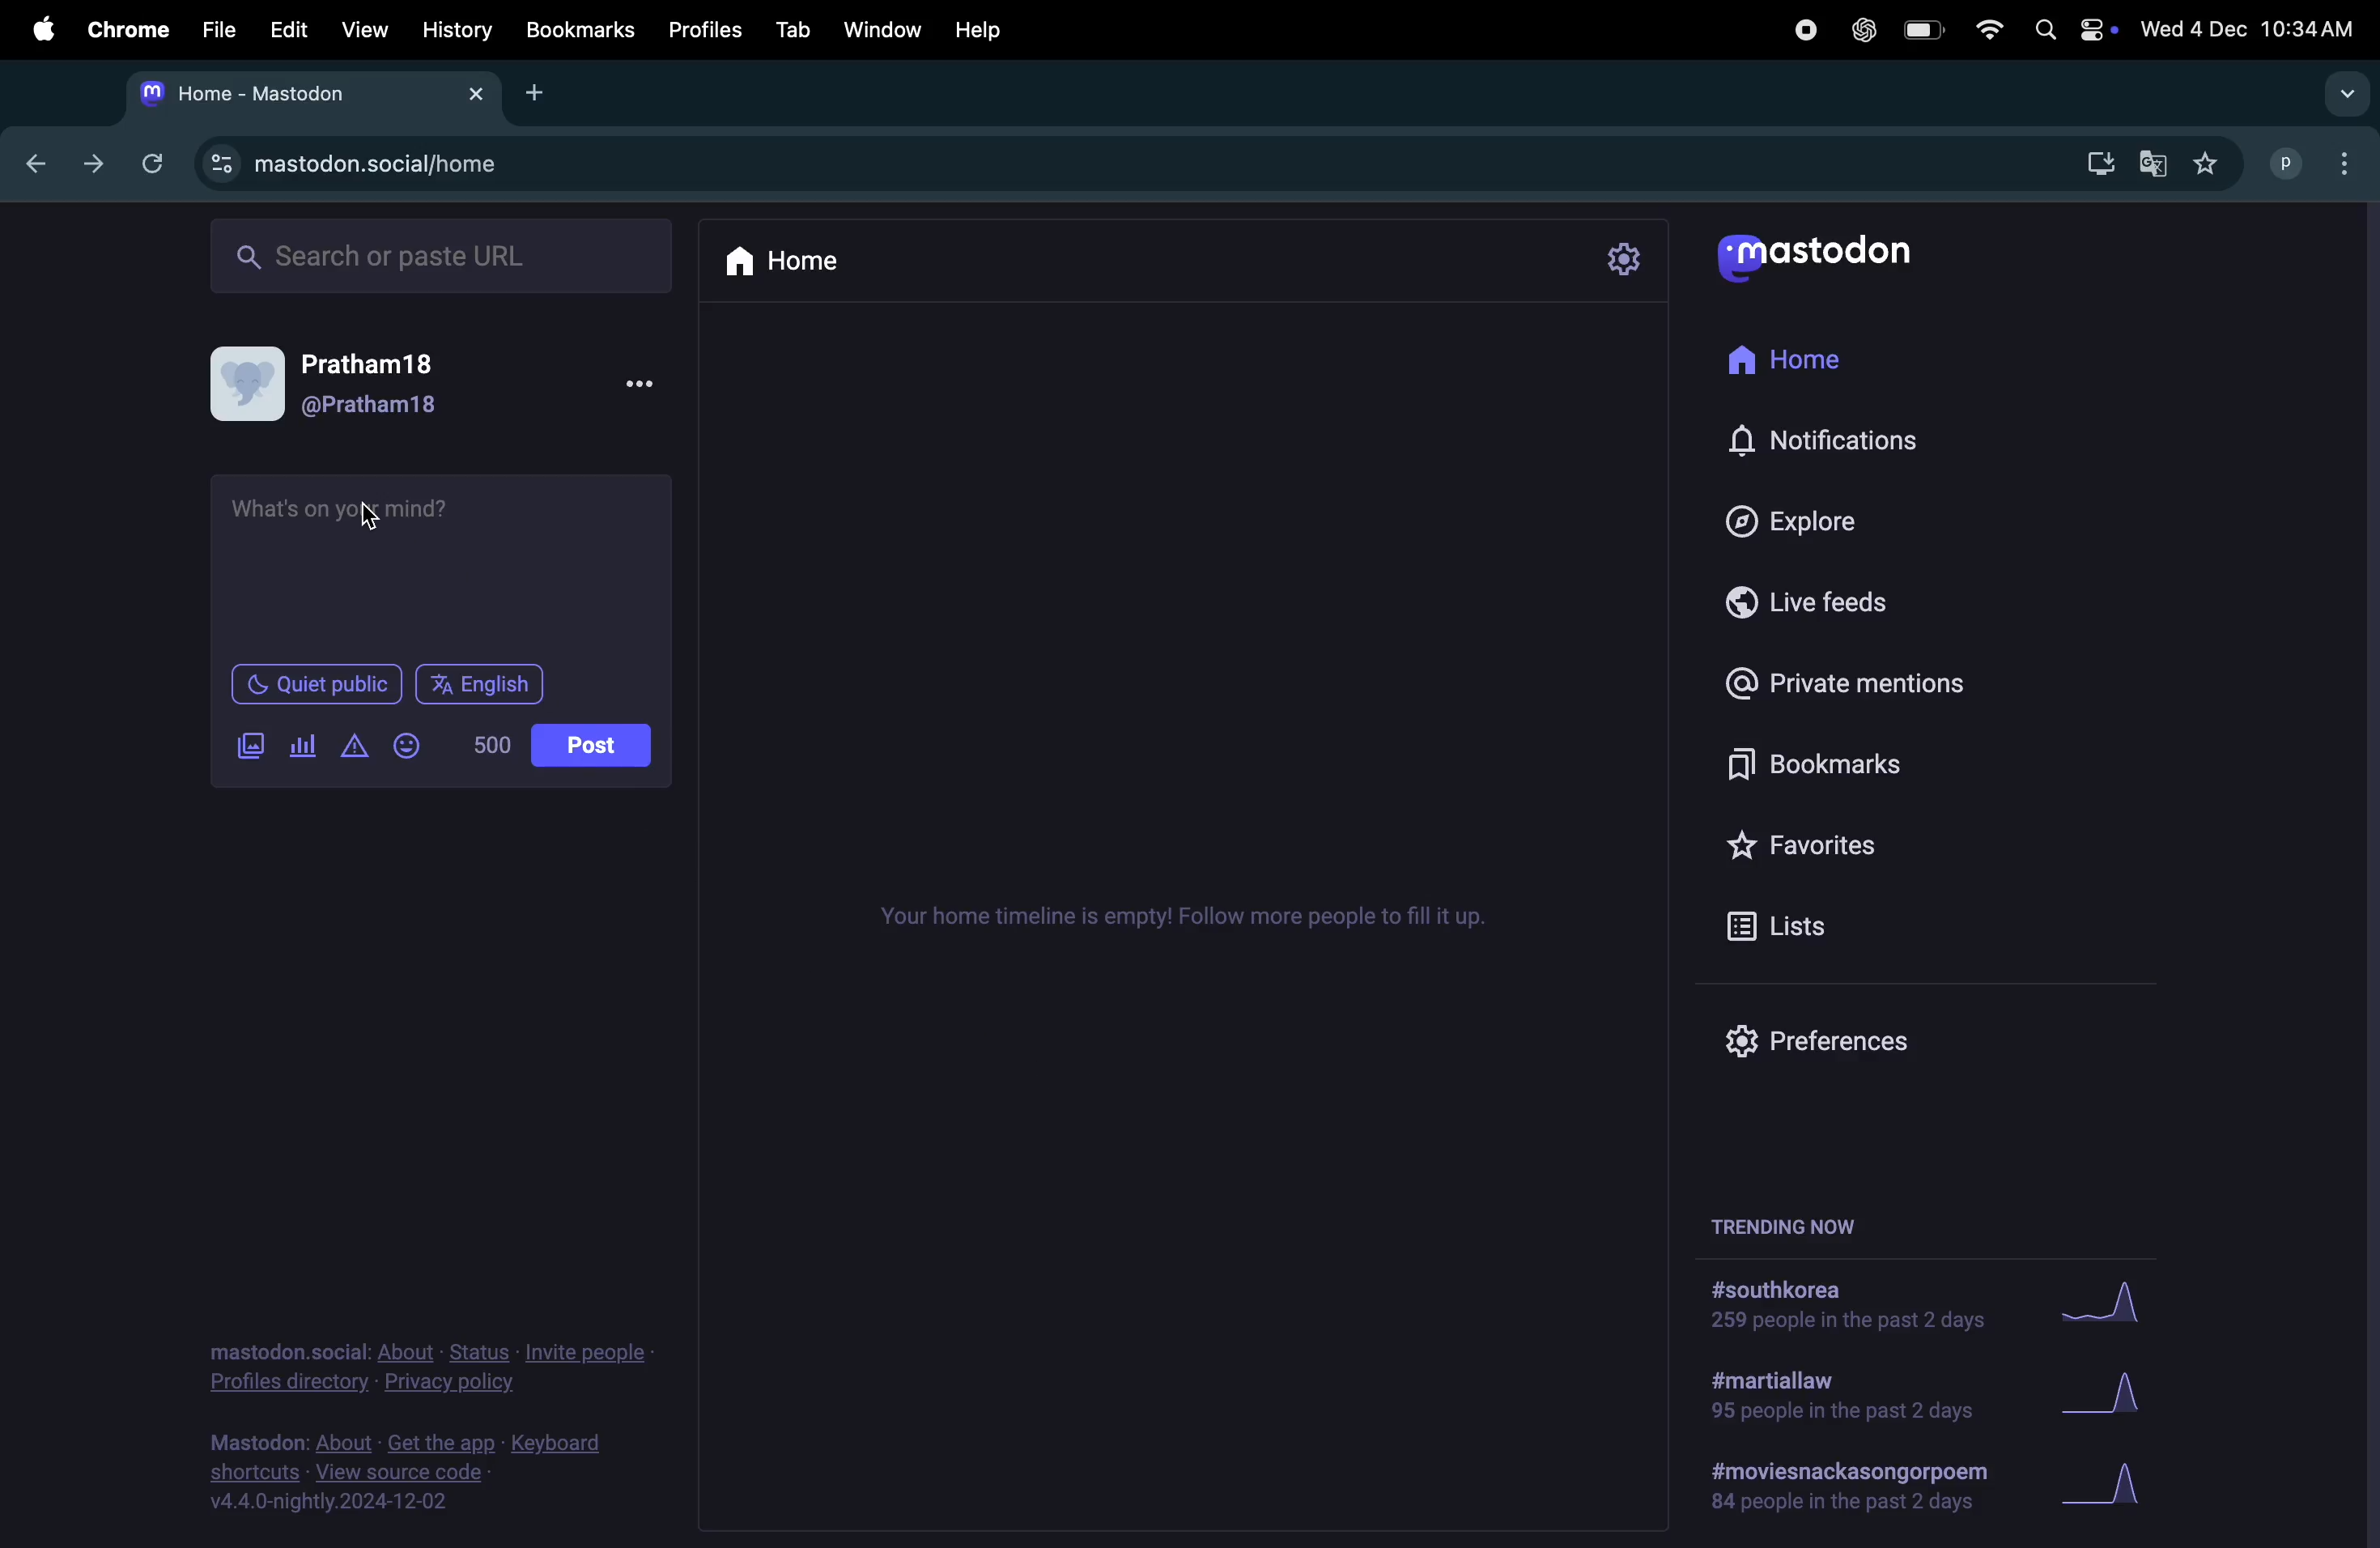 Image resolution: width=2380 pixels, height=1548 pixels. What do you see at coordinates (795, 29) in the screenshot?
I see `tab` at bounding box center [795, 29].